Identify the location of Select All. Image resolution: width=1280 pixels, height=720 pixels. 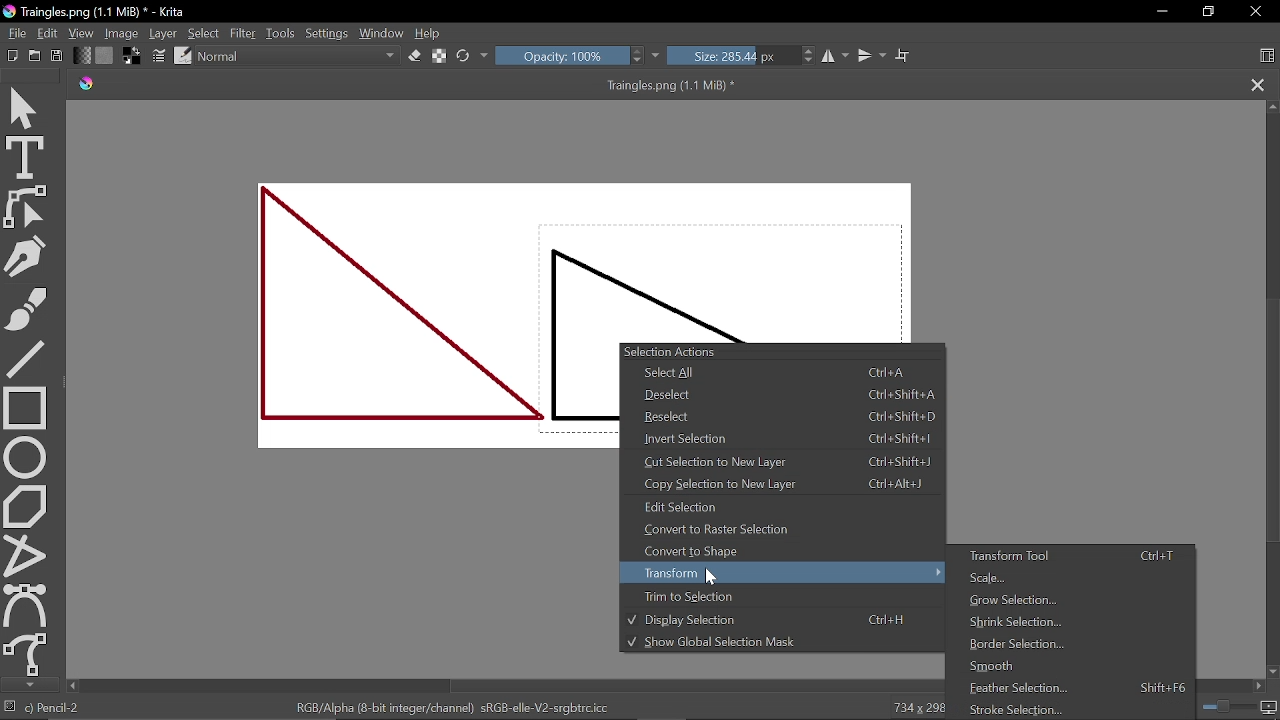
(777, 373).